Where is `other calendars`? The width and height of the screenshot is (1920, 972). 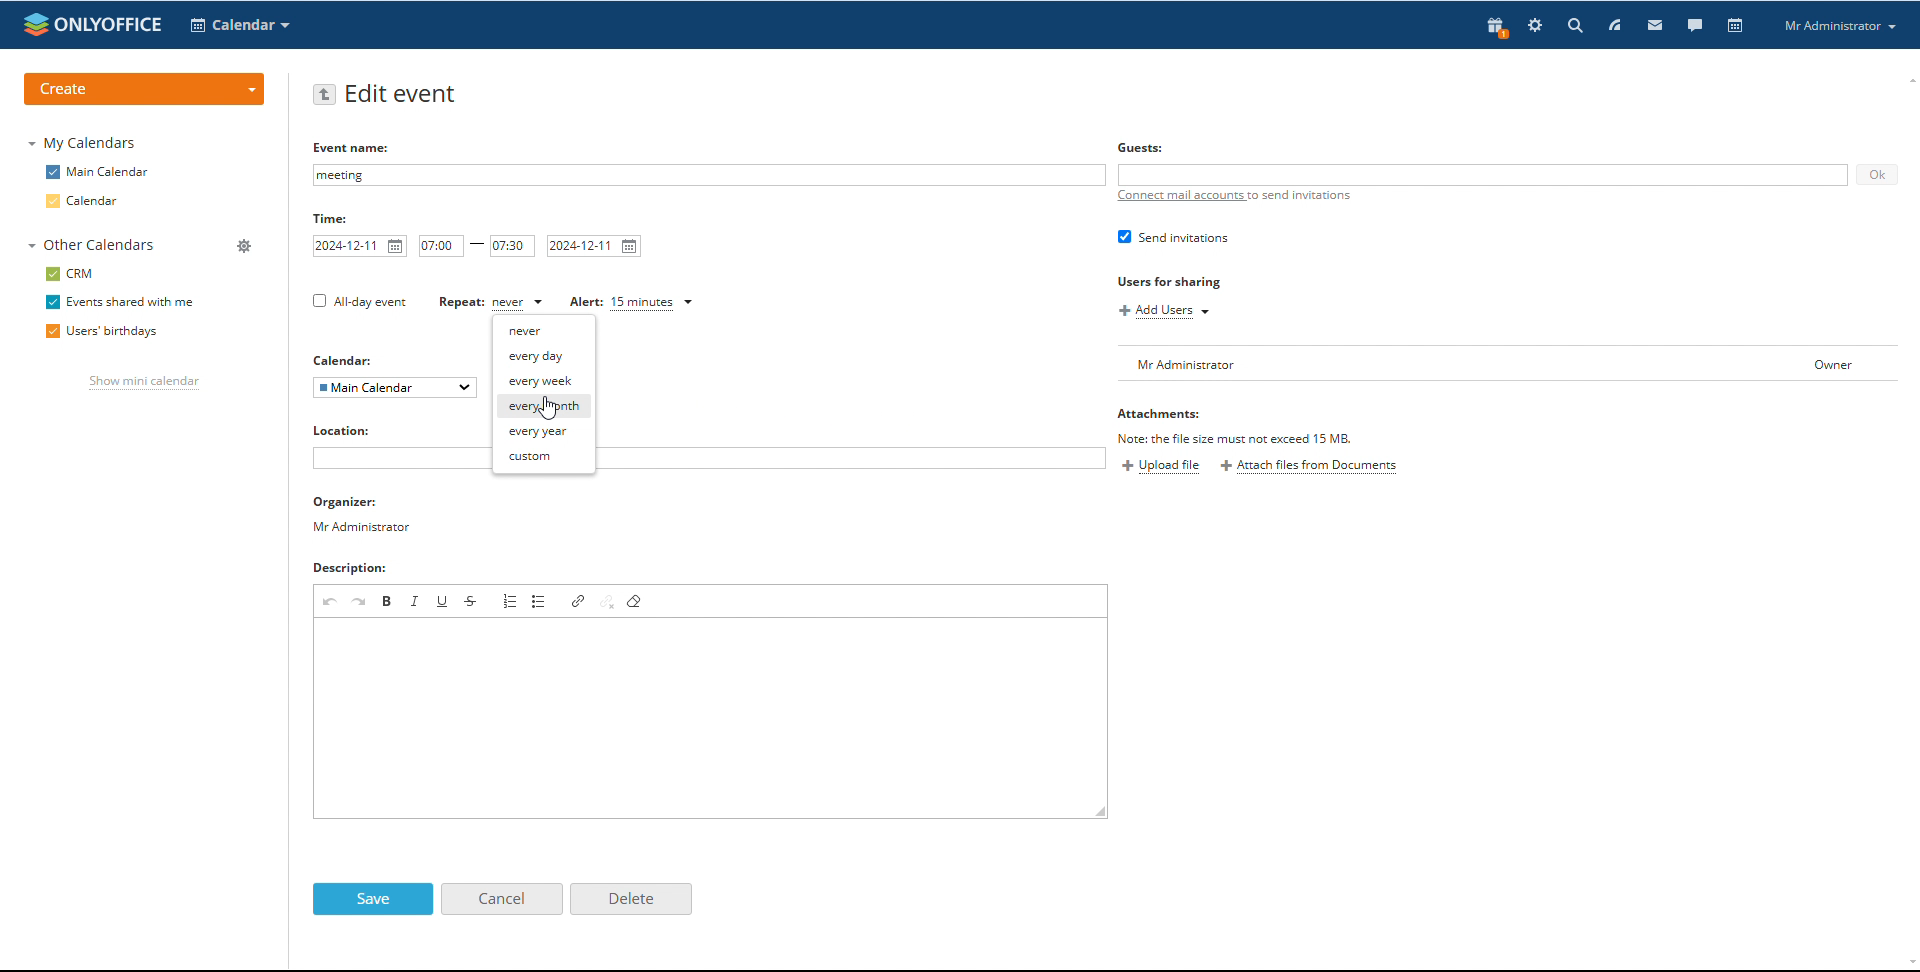
other calendars is located at coordinates (92, 245).